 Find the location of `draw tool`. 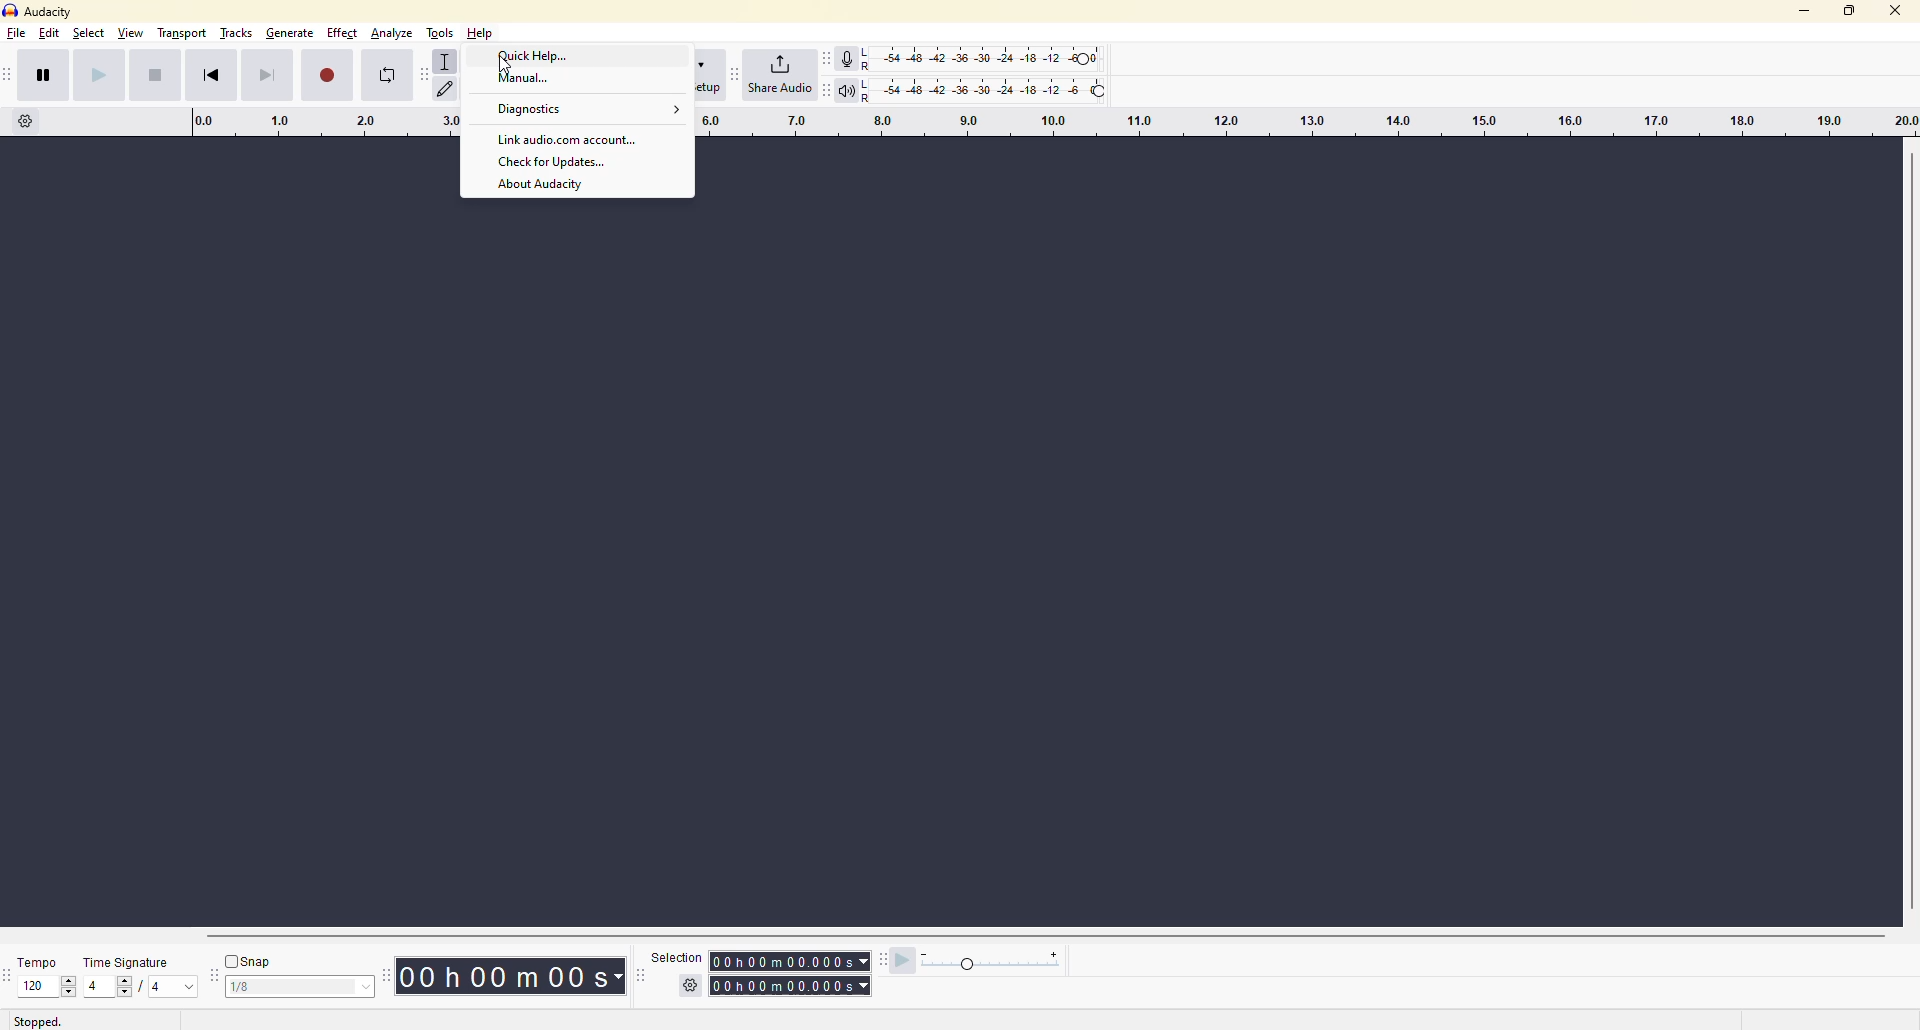

draw tool is located at coordinates (446, 88).